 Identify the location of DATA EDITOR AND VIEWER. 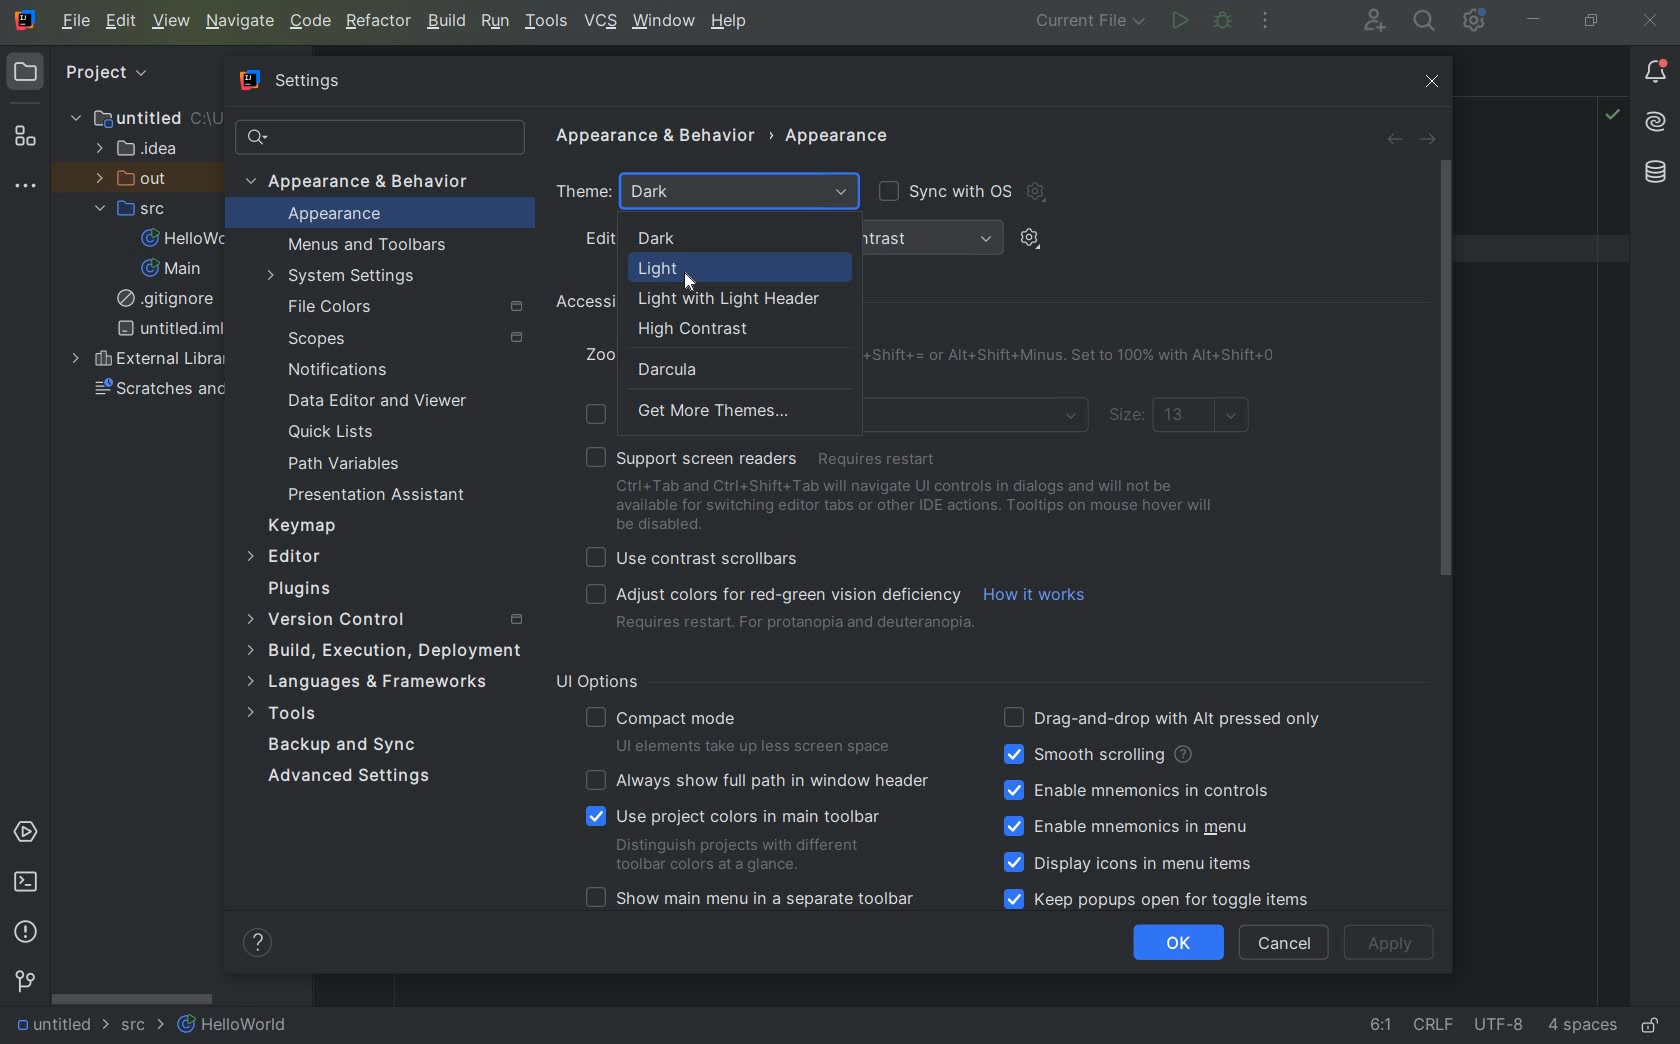
(376, 401).